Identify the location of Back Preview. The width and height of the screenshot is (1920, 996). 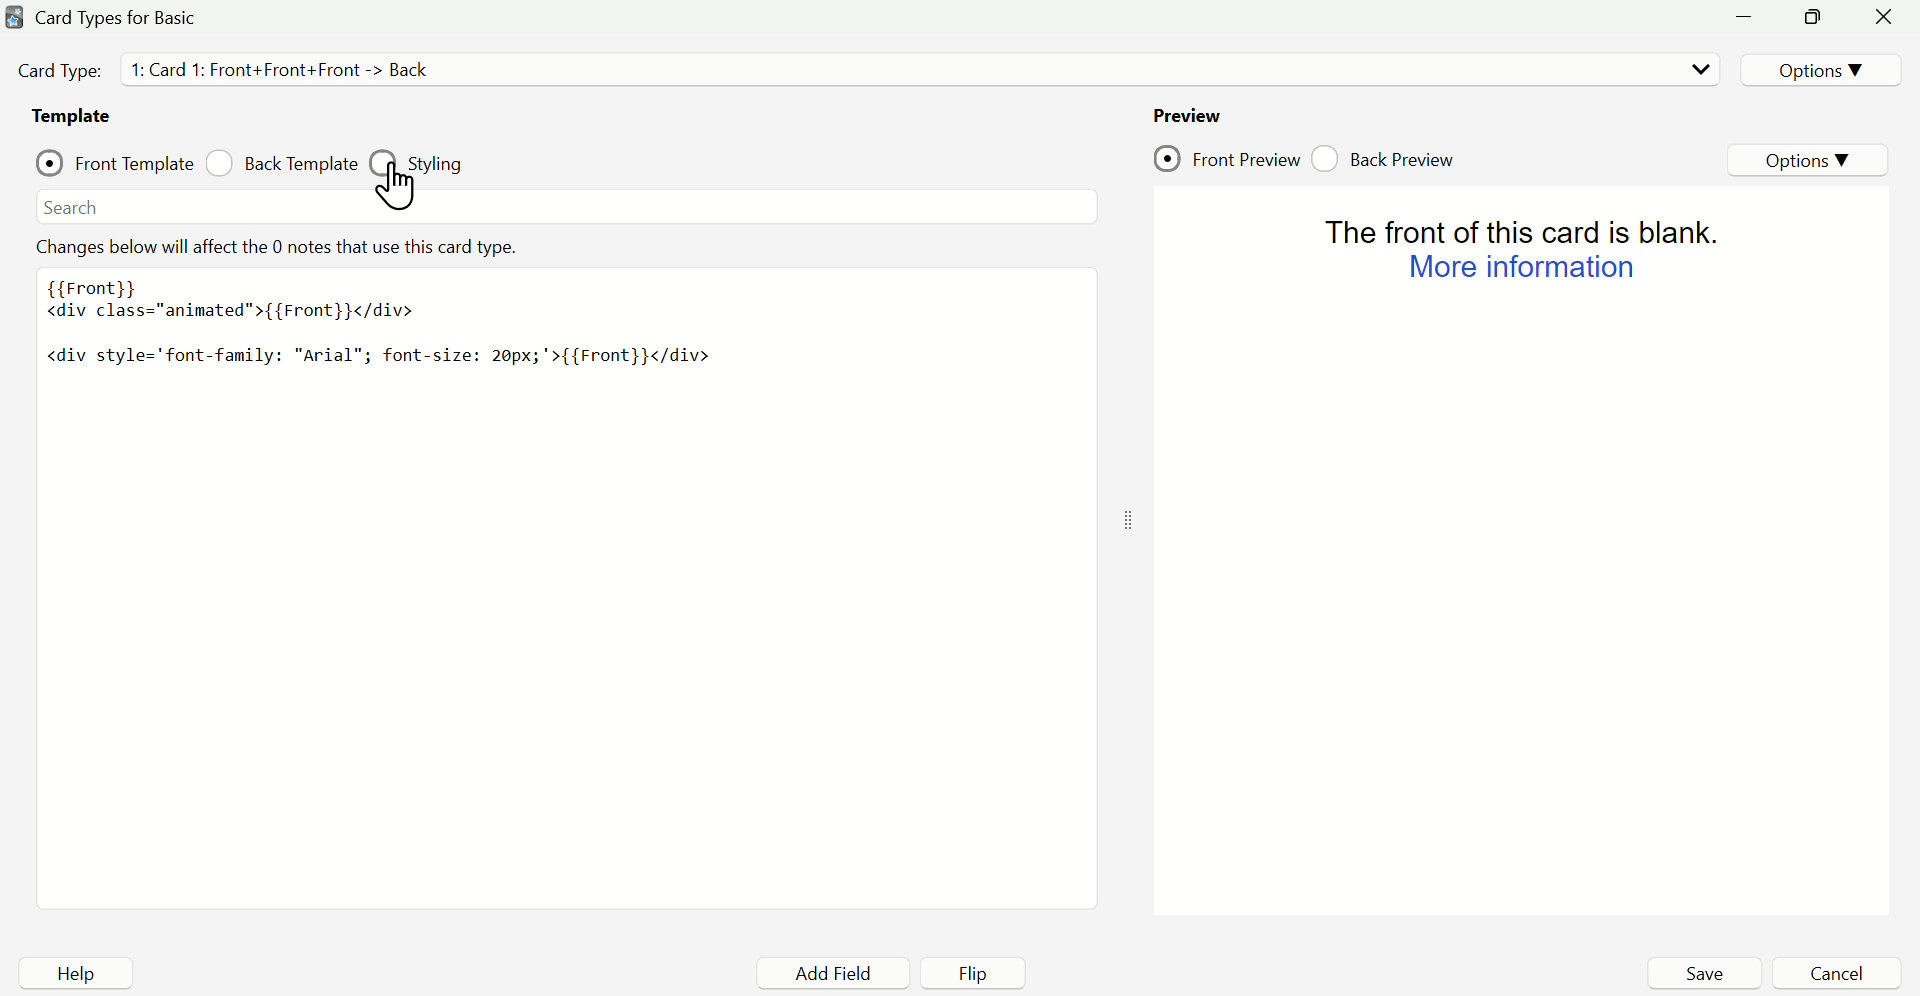
(1393, 155).